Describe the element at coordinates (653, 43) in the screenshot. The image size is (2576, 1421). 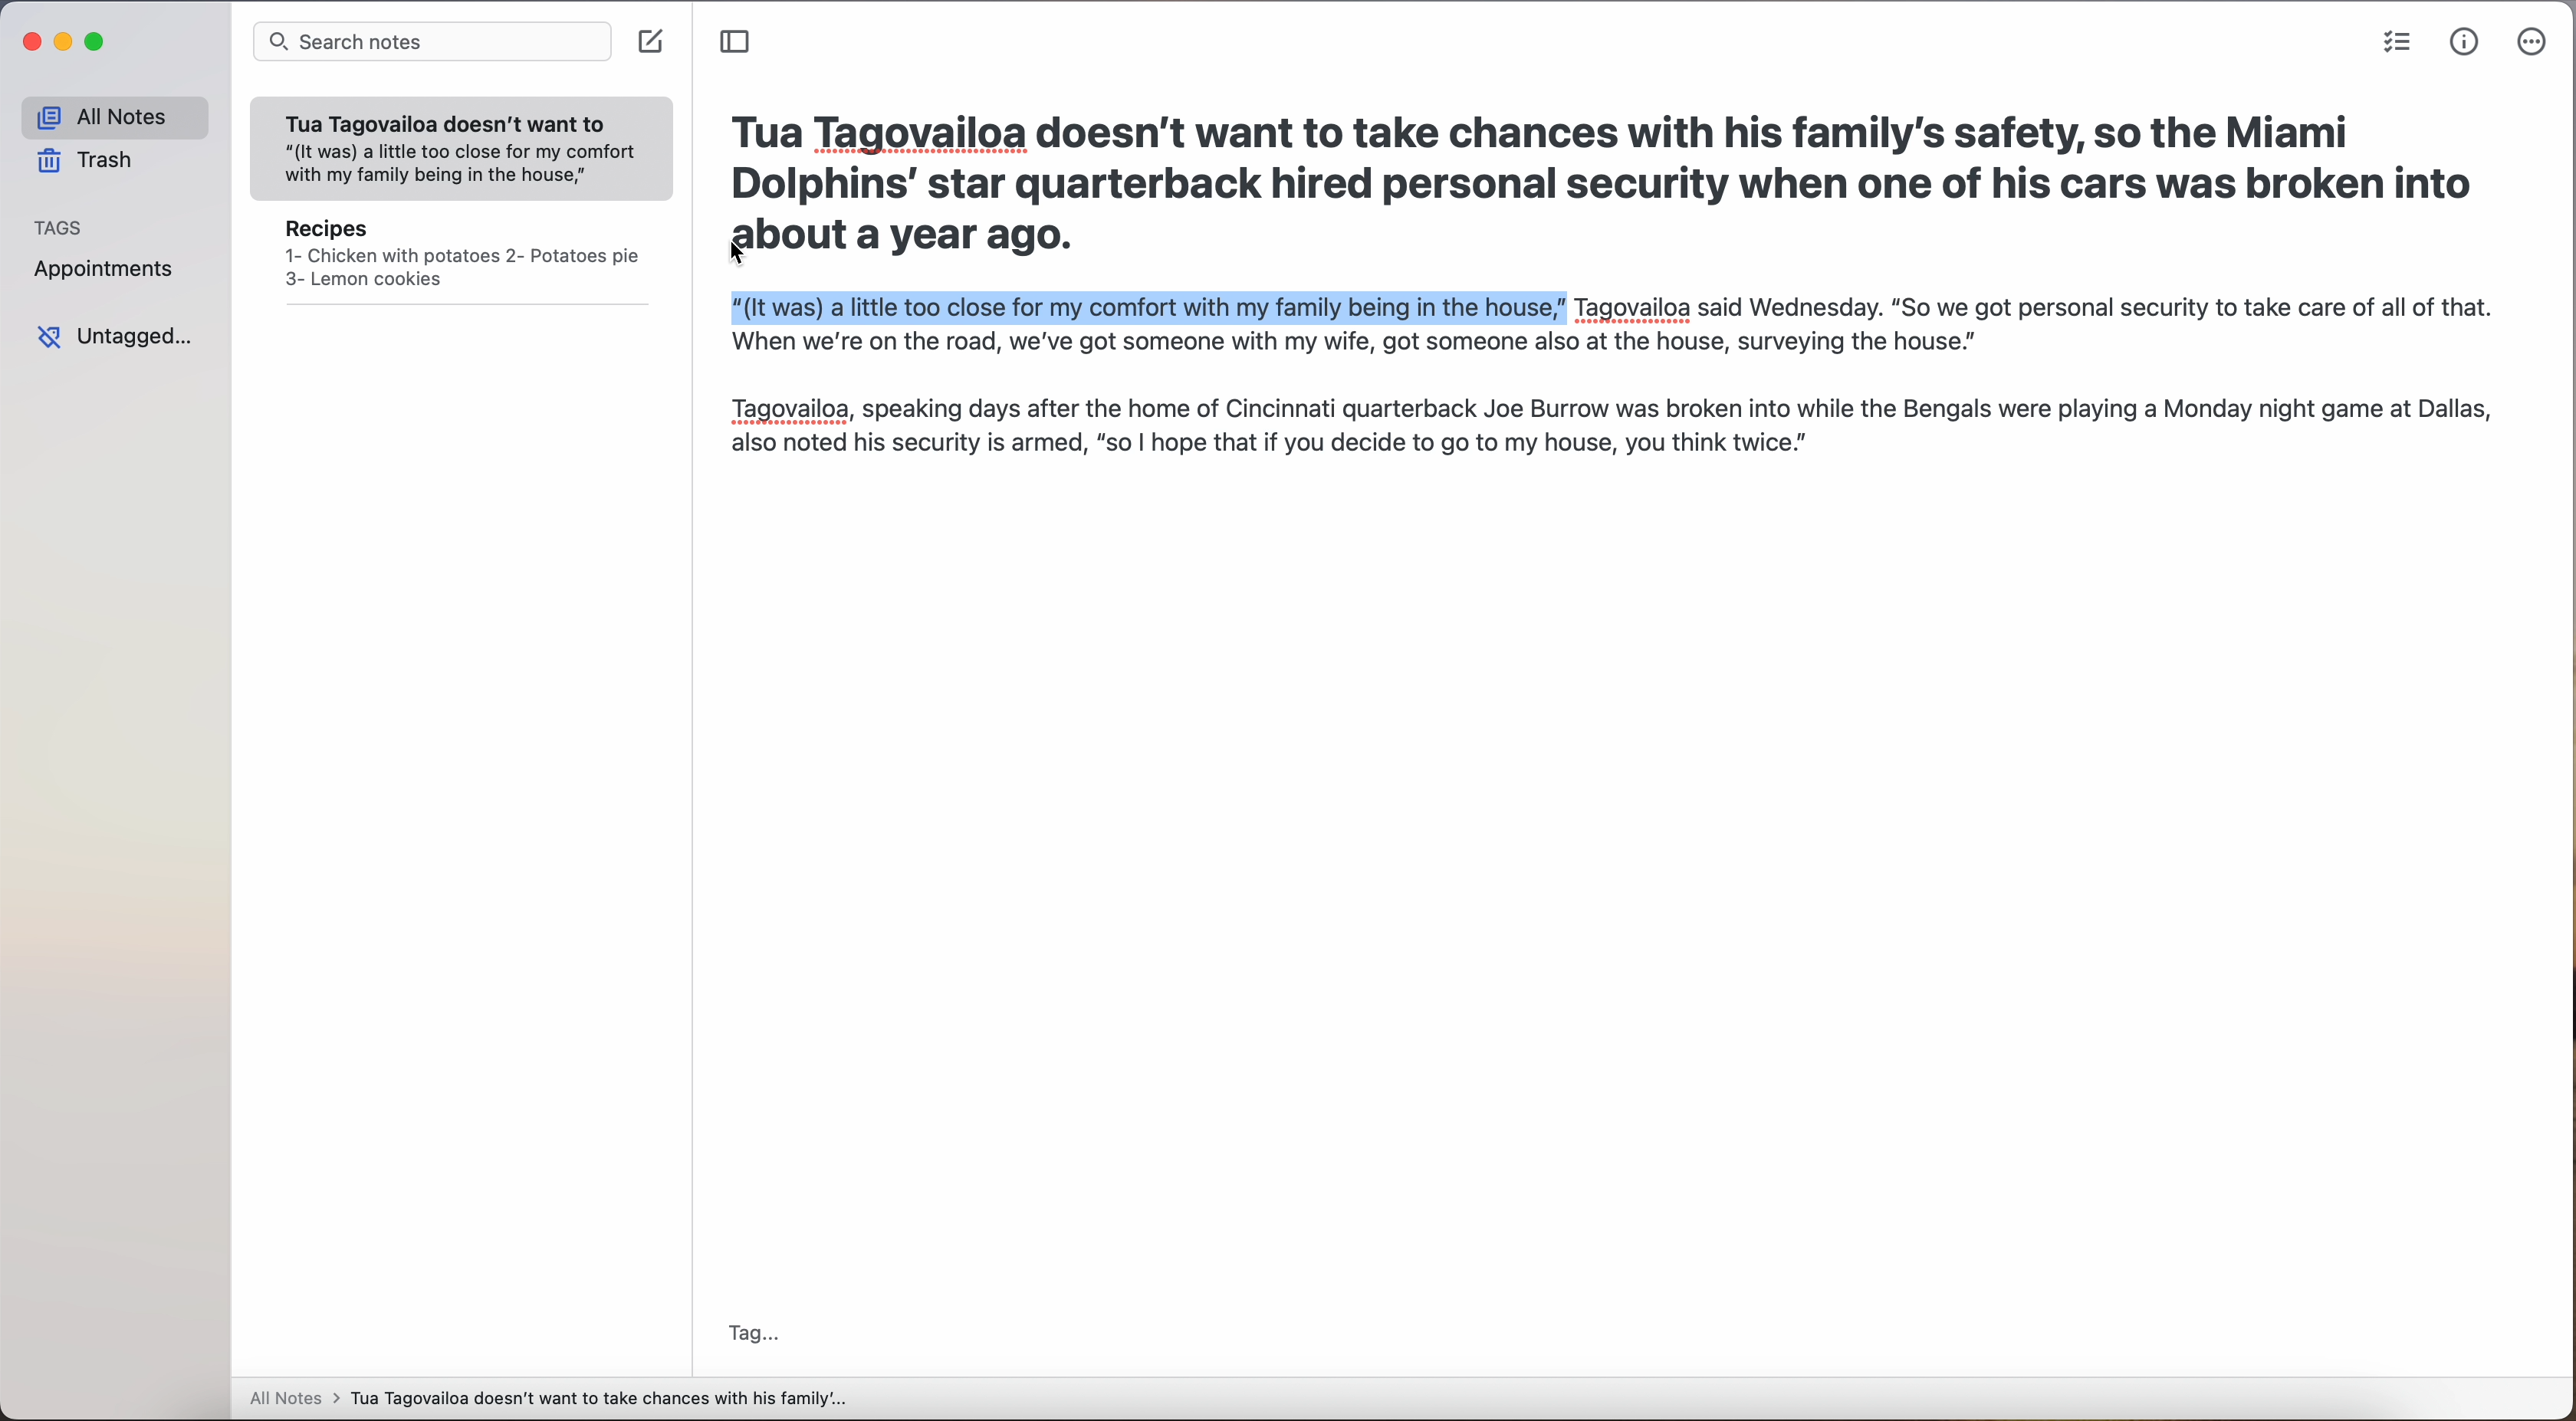
I see `create note` at that location.